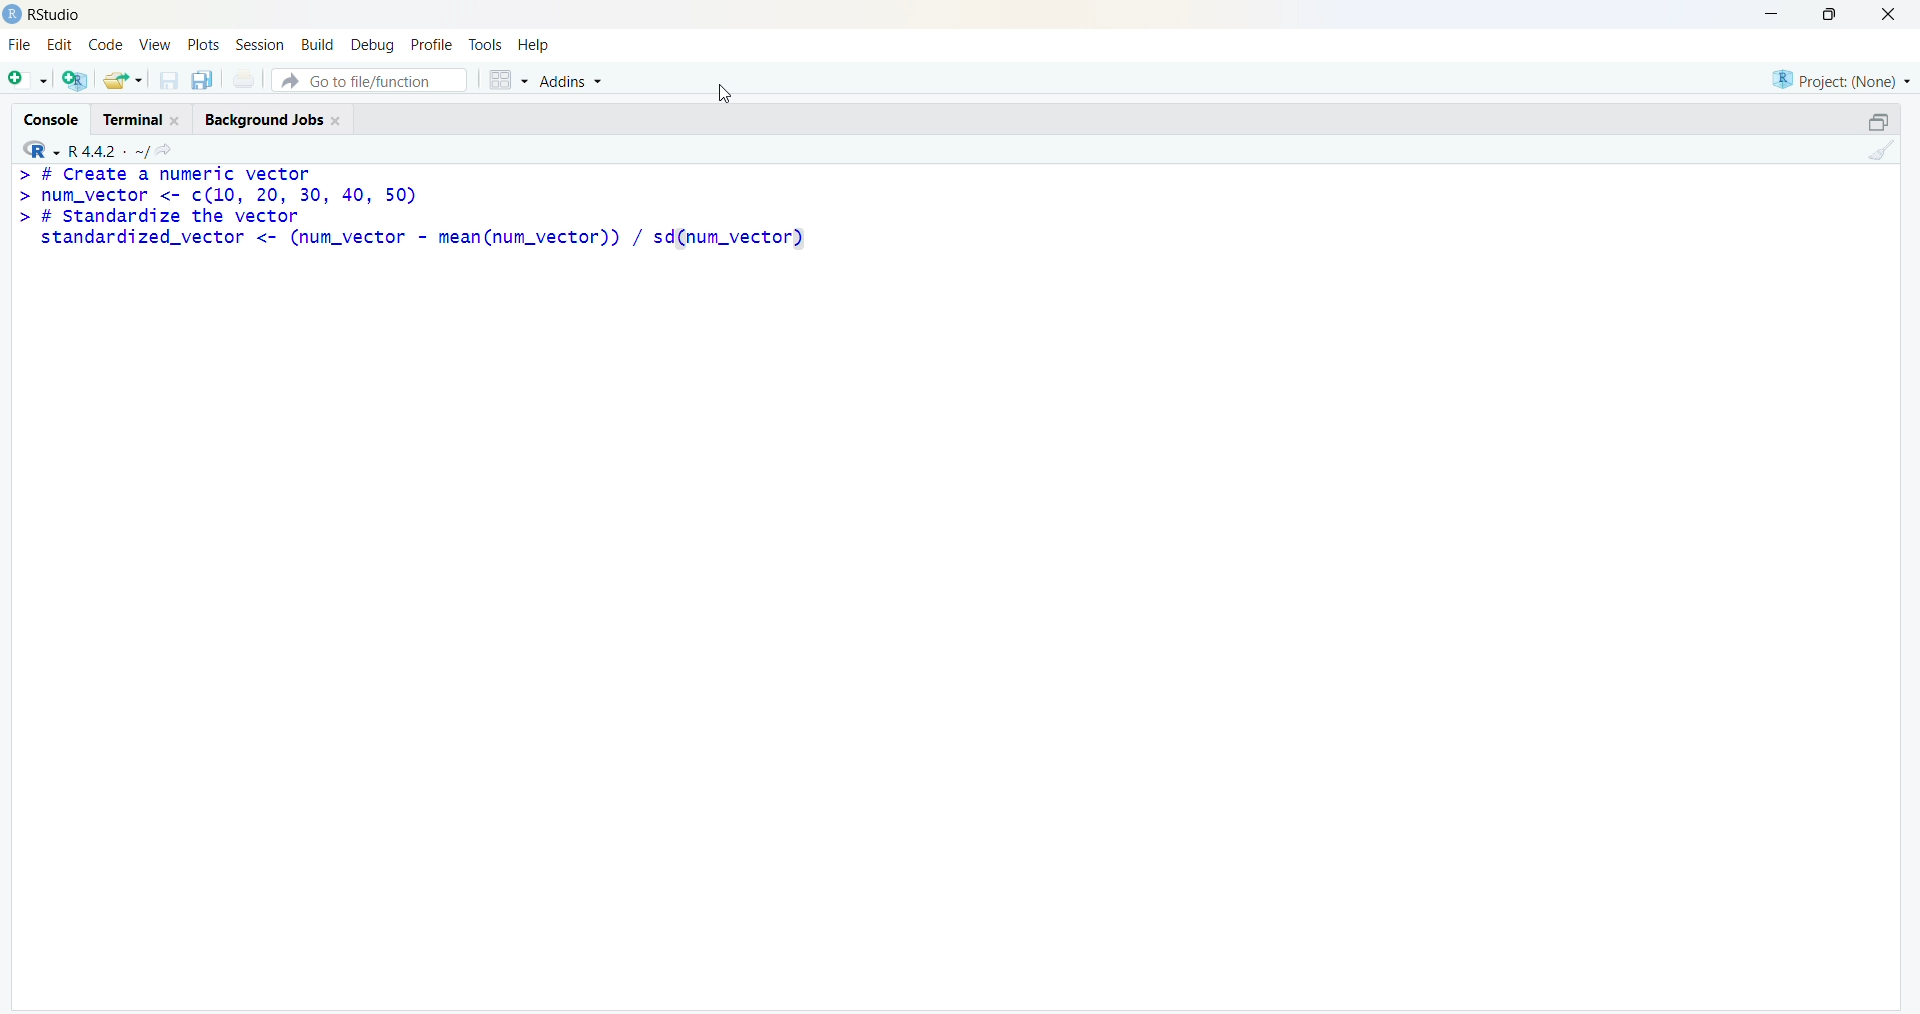 The height and width of the screenshot is (1014, 1920). I want to click on plots, so click(202, 44).